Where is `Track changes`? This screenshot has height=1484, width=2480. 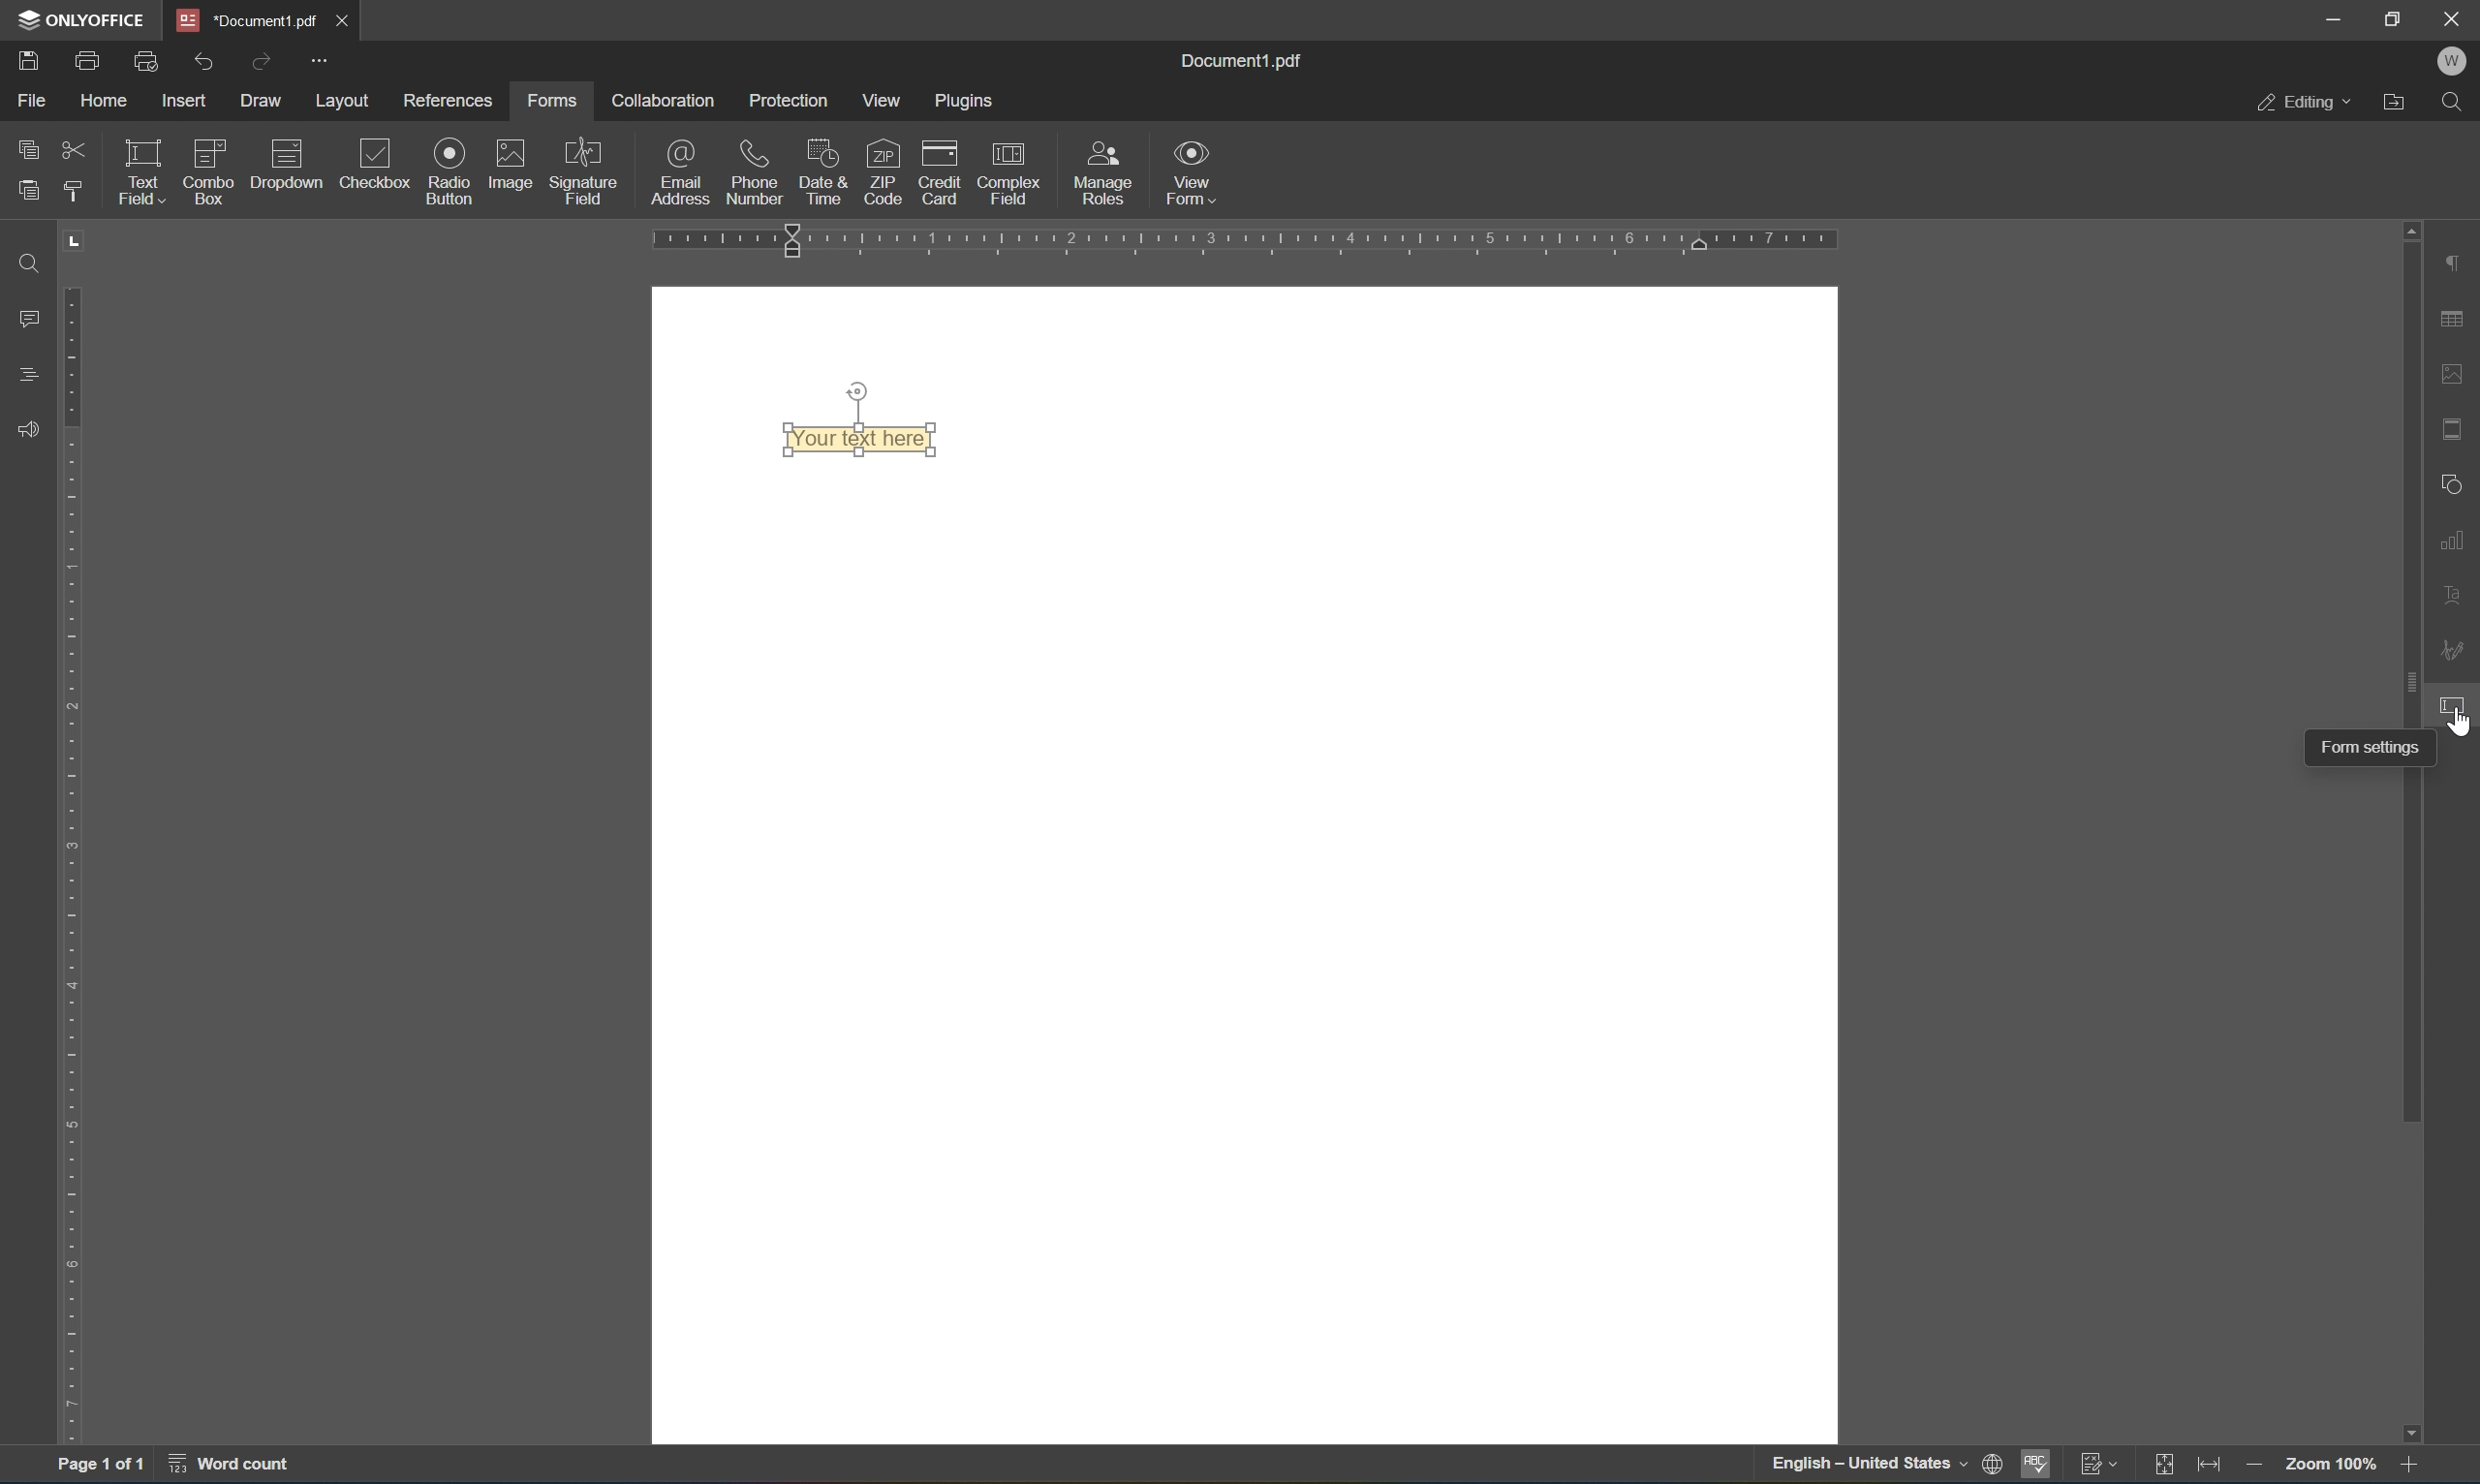
Track changes is located at coordinates (2167, 1466).